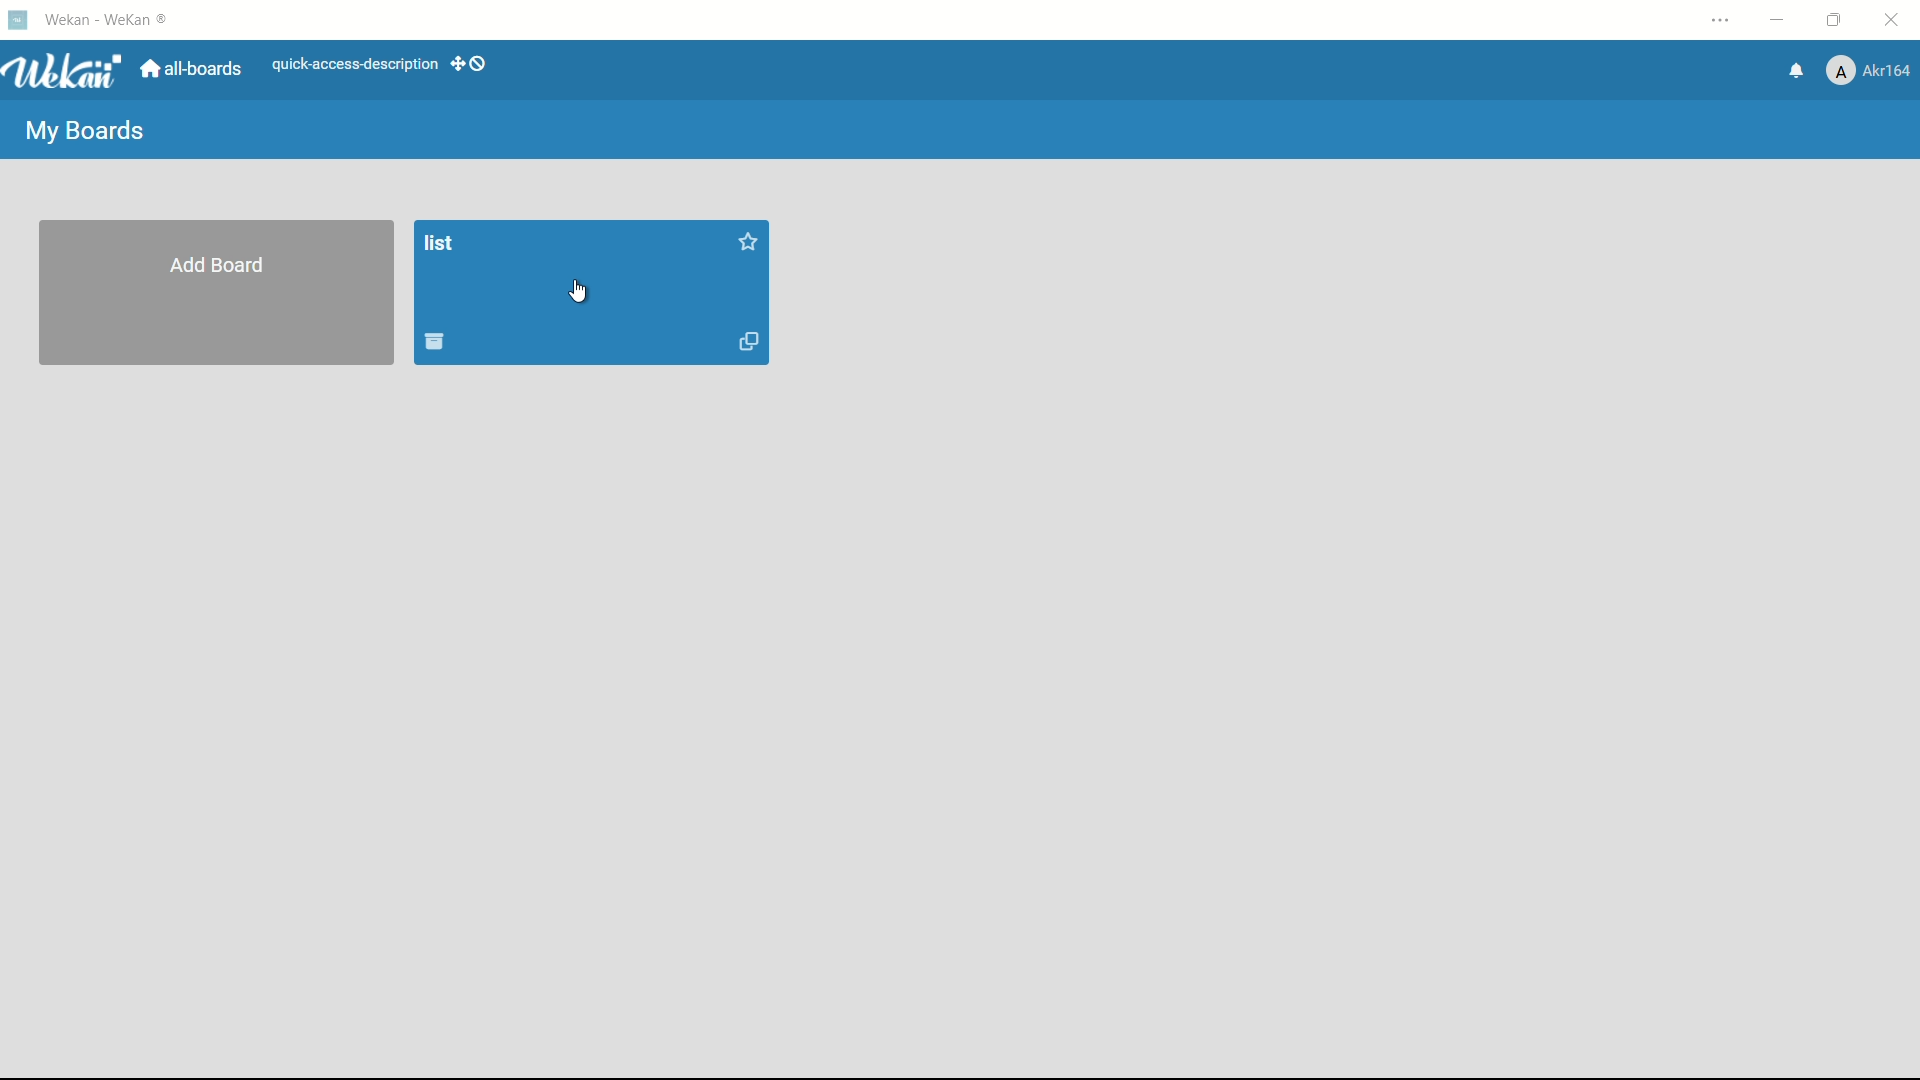 Image resolution: width=1920 pixels, height=1080 pixels. Describe the element at coordinates (1780, 20) in the screenshot. I see `minimize` at that location.